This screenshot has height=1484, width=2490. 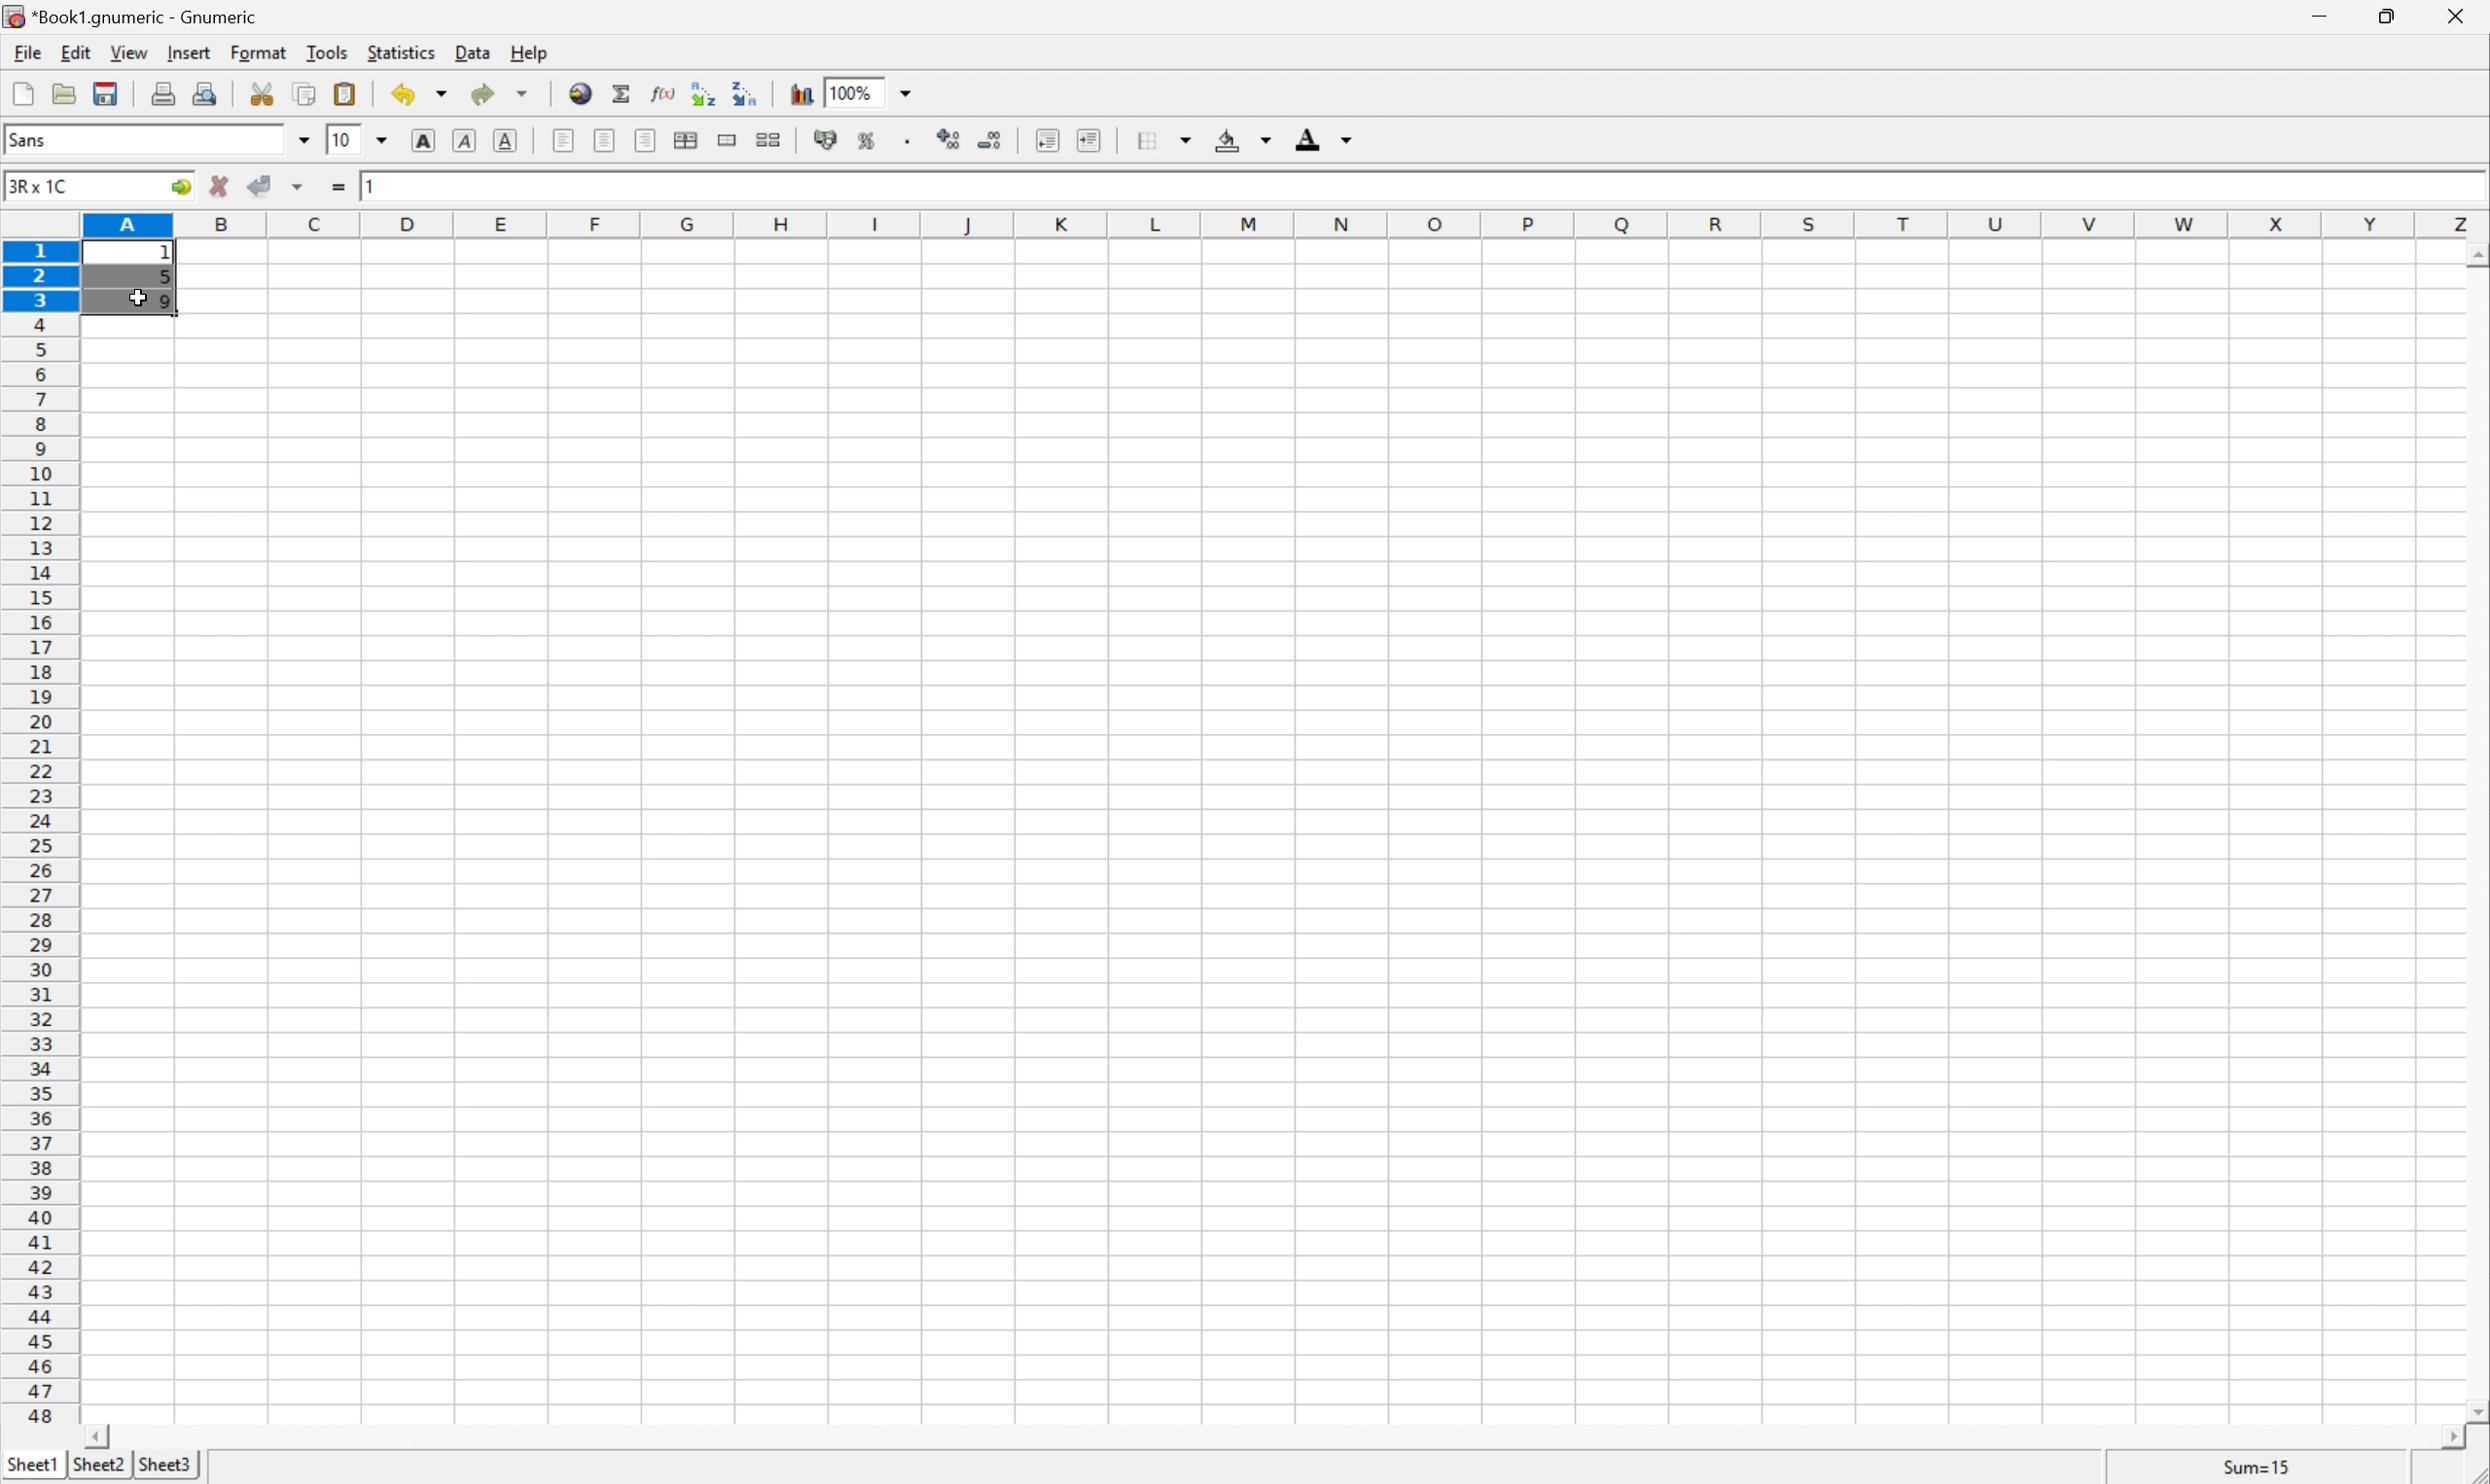 I want to click on save current workbook, so click(x=106, y=93).